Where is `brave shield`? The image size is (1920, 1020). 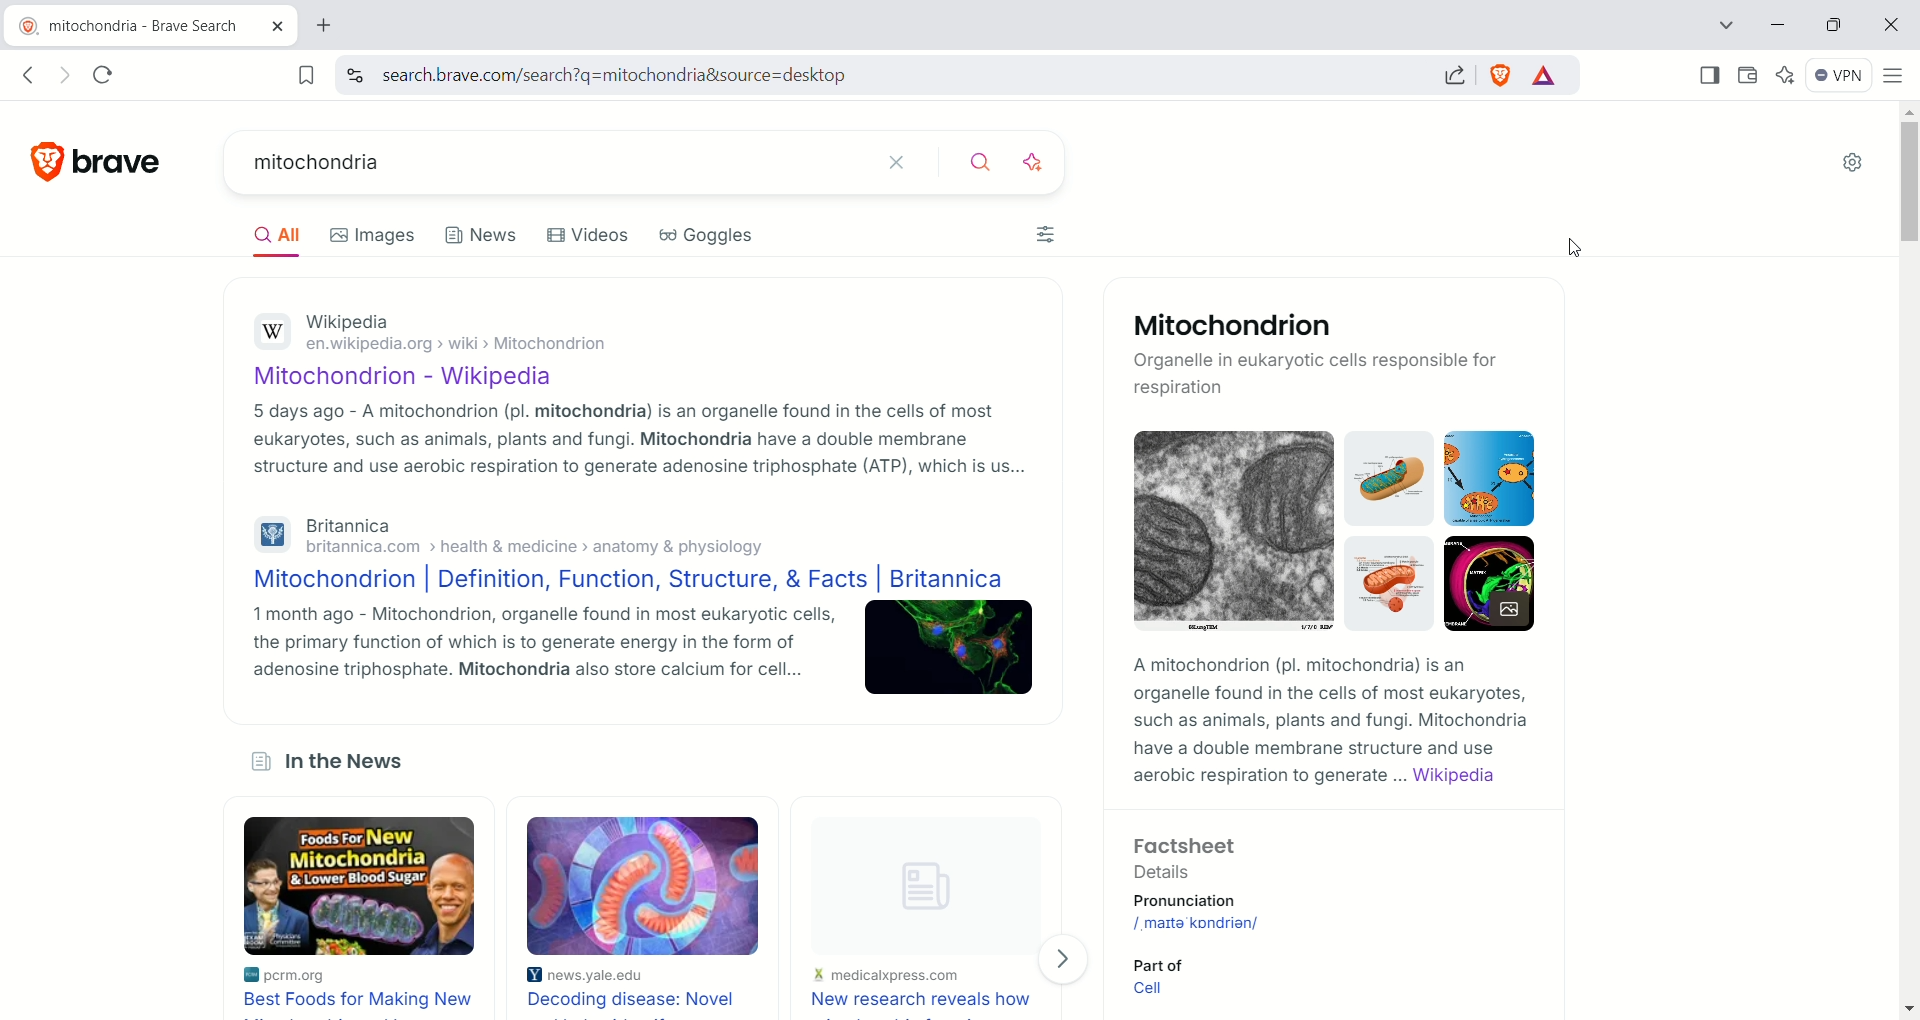
brave shield is located at coordinates (1499, 76).